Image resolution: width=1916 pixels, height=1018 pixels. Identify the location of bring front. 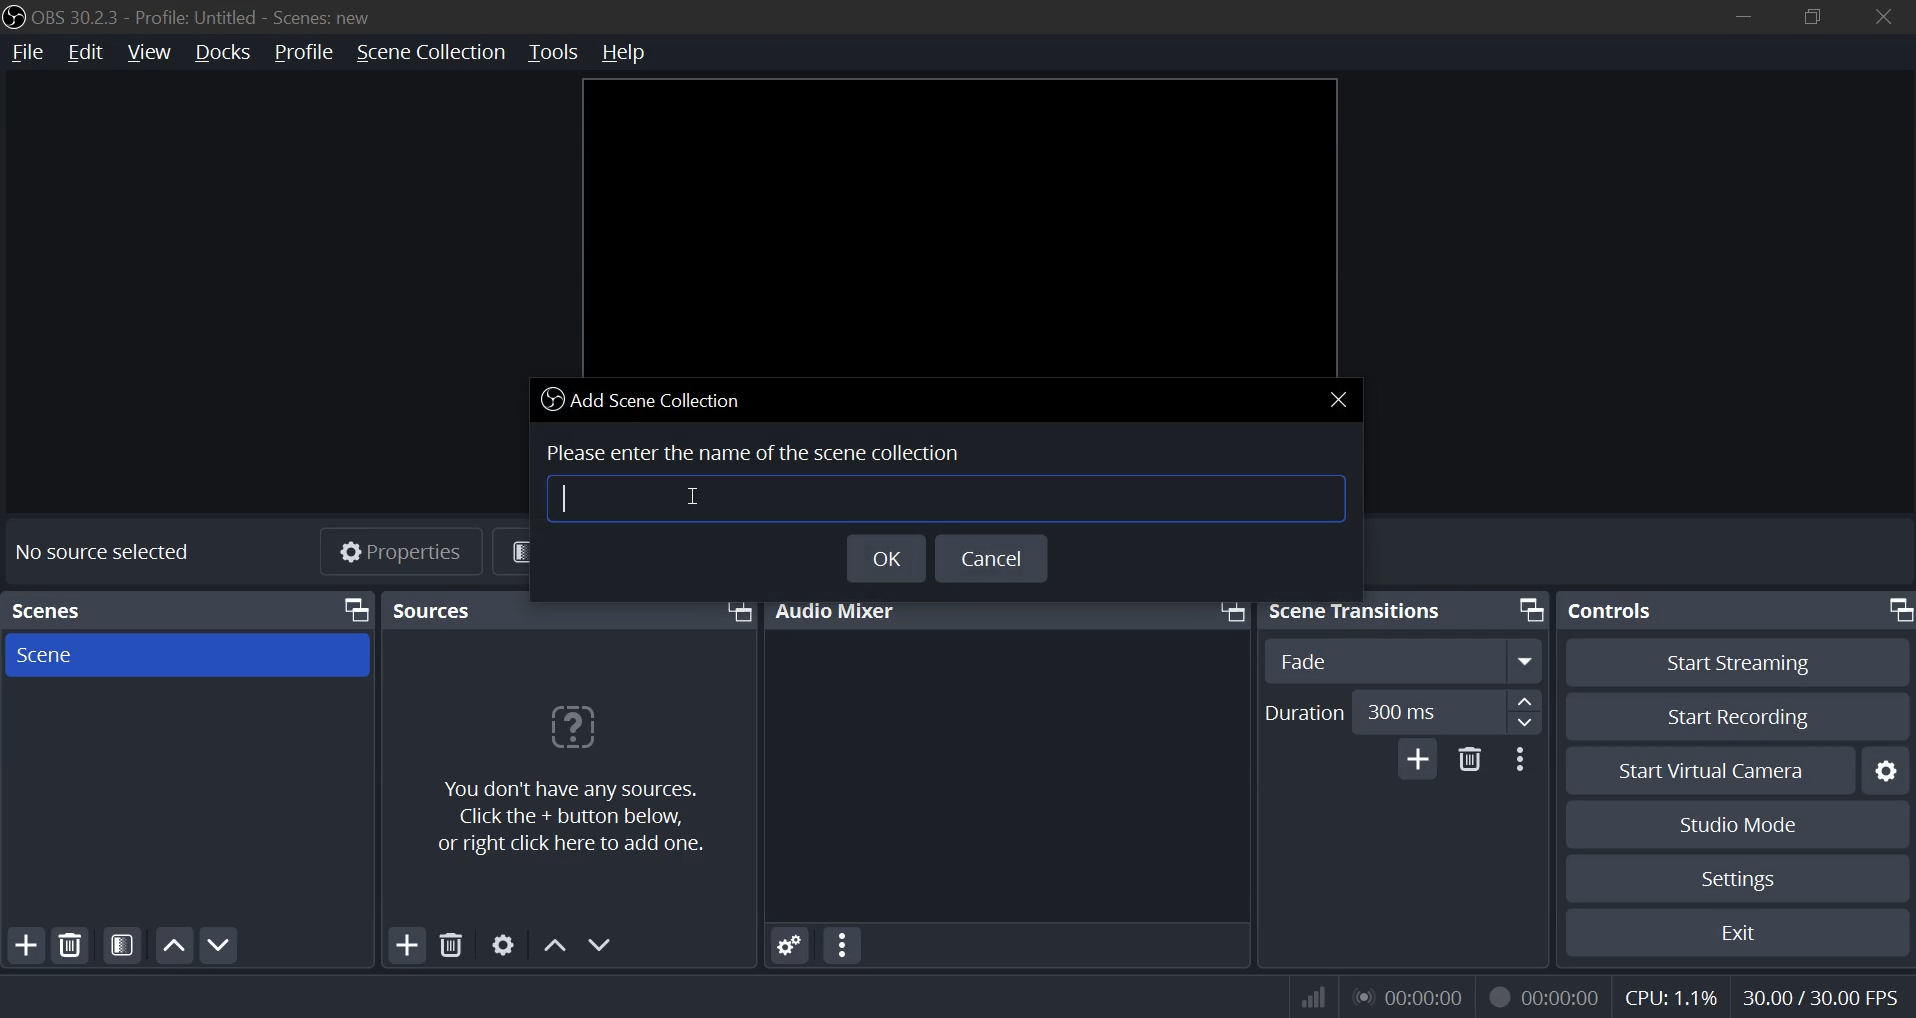
(737, 612).